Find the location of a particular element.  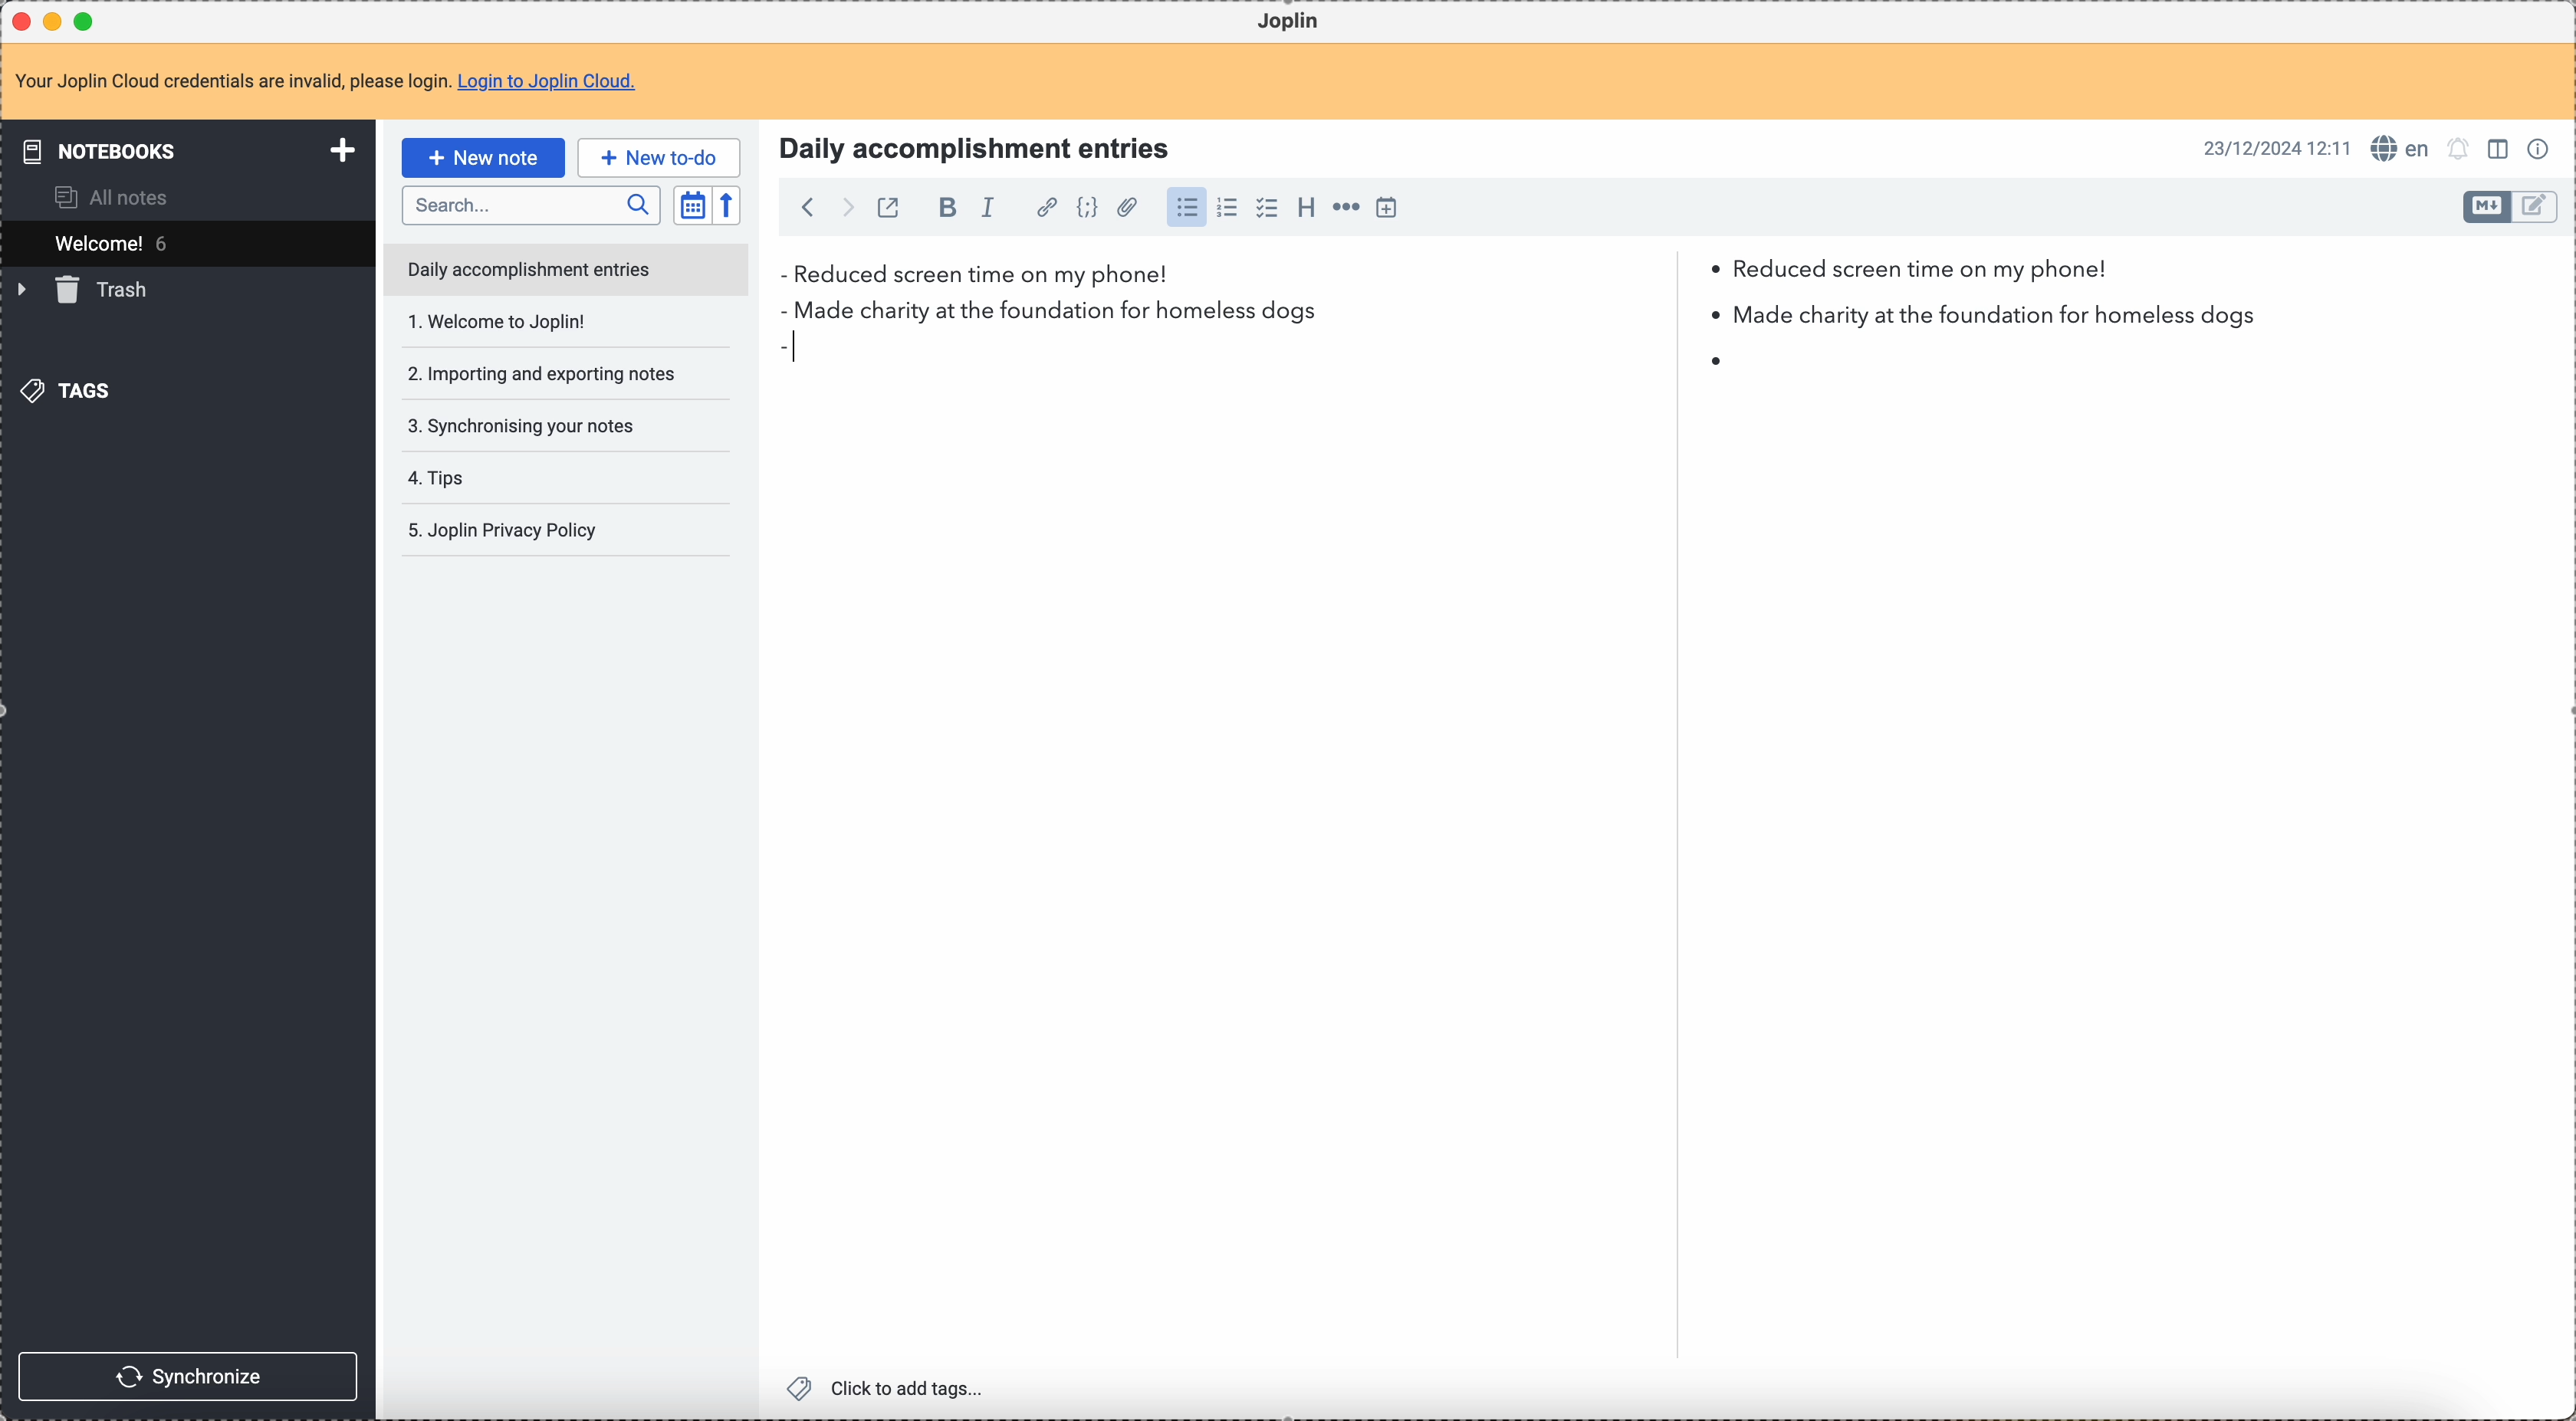

Title is located at coordinates (971, 146).